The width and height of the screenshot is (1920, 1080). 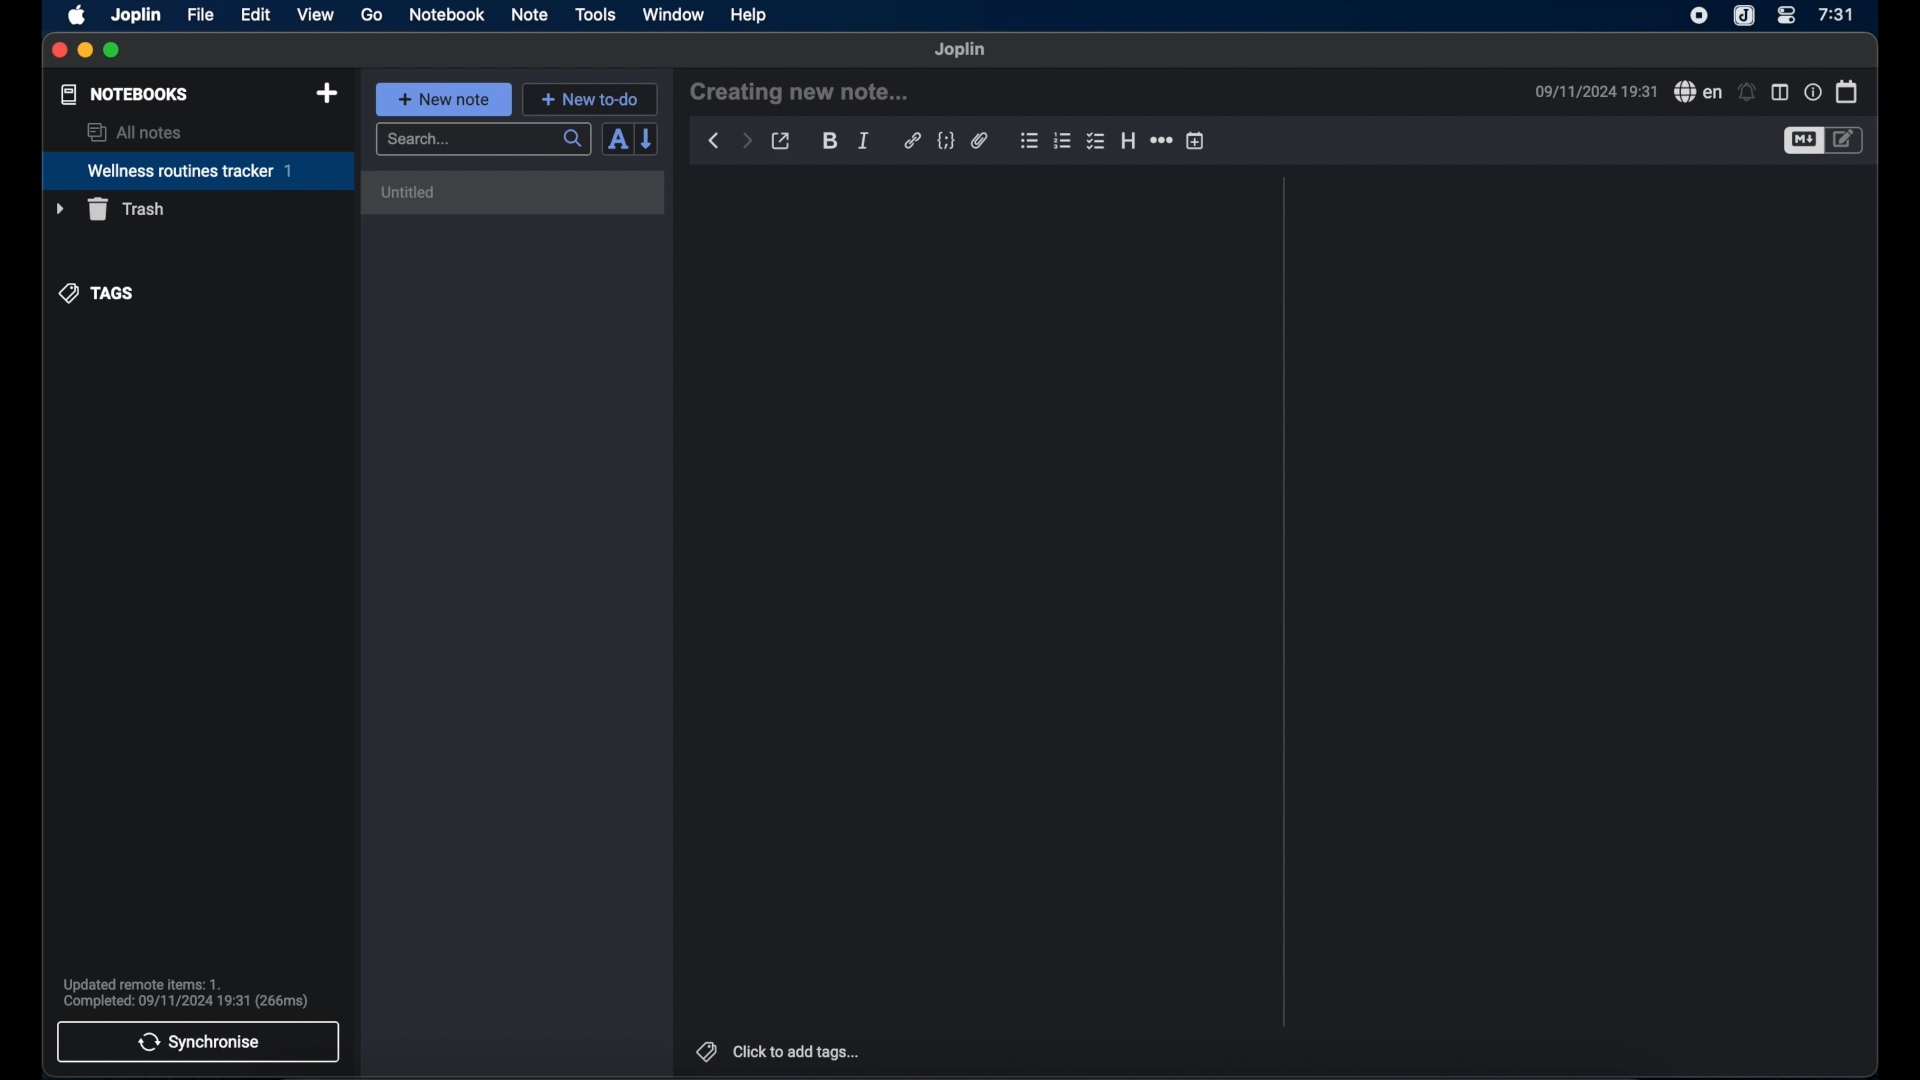 I want to click on all notes, so click(x=133, y=132).